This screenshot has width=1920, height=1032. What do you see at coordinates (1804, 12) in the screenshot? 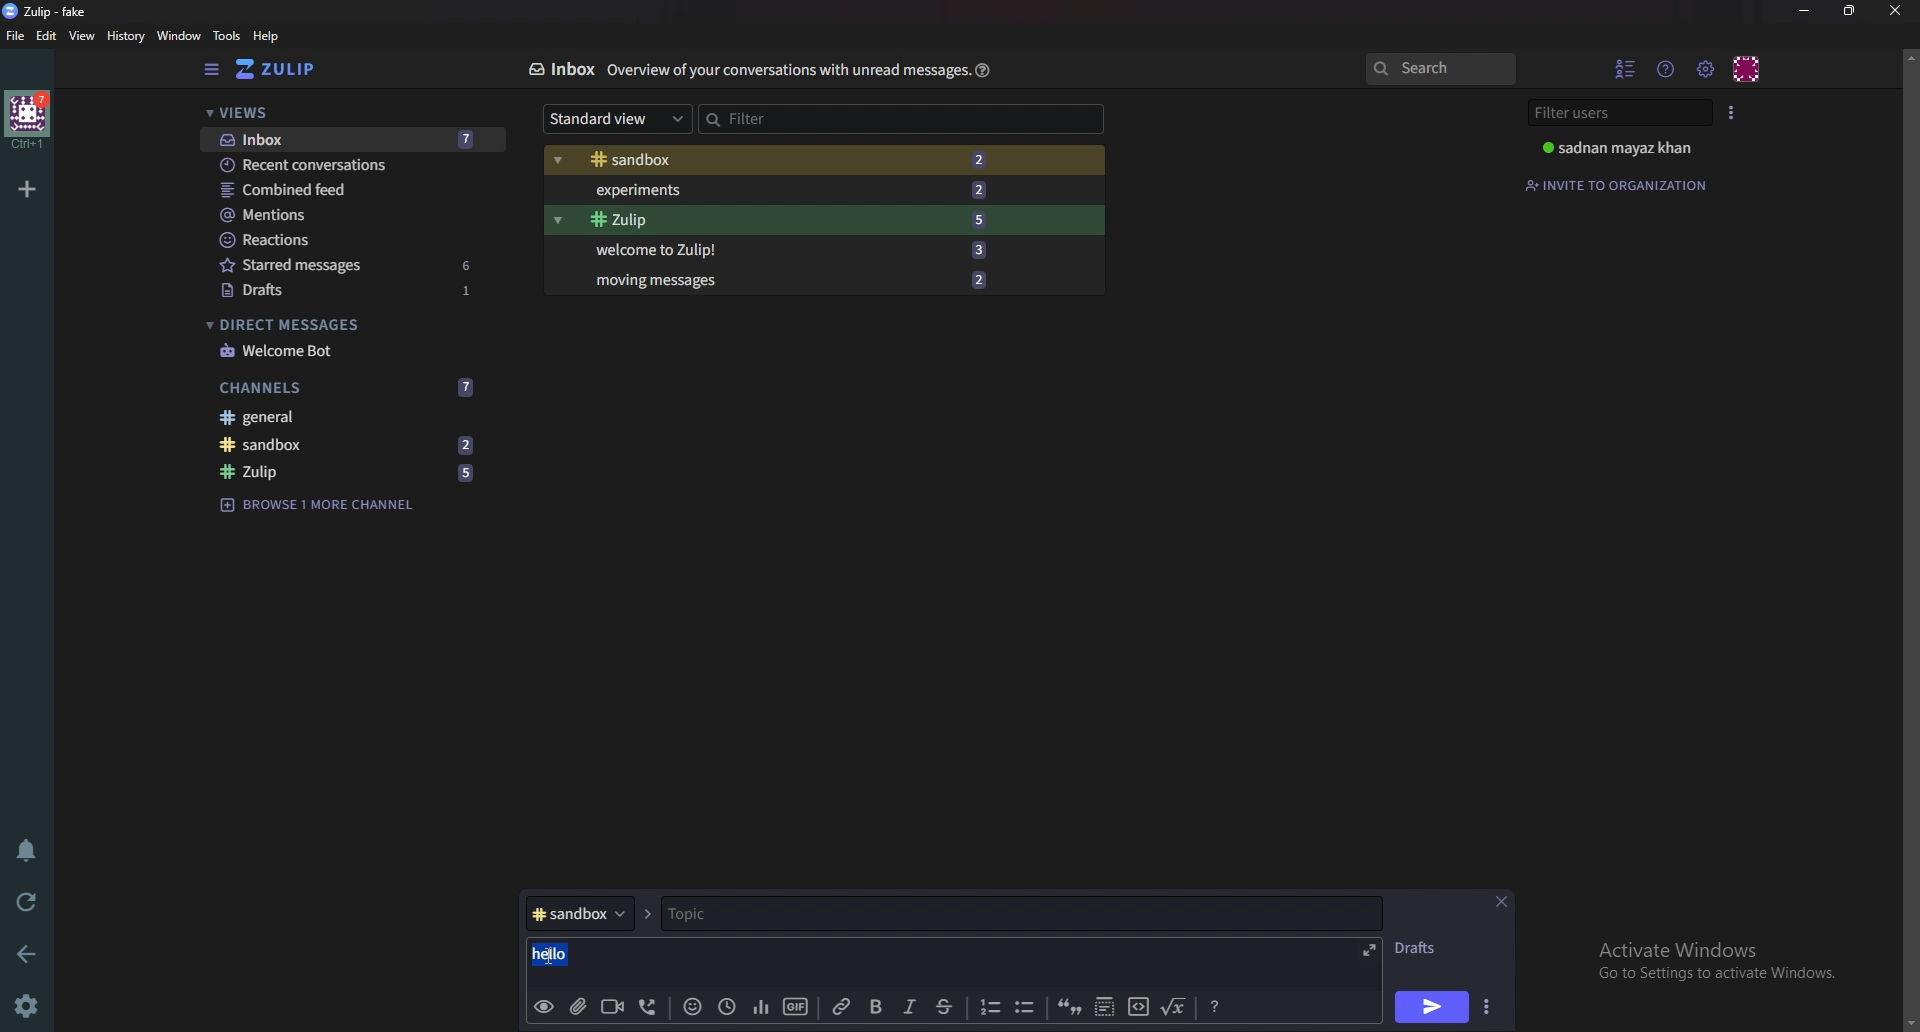
I see `Minimize` at bounding box center [1804, 12].